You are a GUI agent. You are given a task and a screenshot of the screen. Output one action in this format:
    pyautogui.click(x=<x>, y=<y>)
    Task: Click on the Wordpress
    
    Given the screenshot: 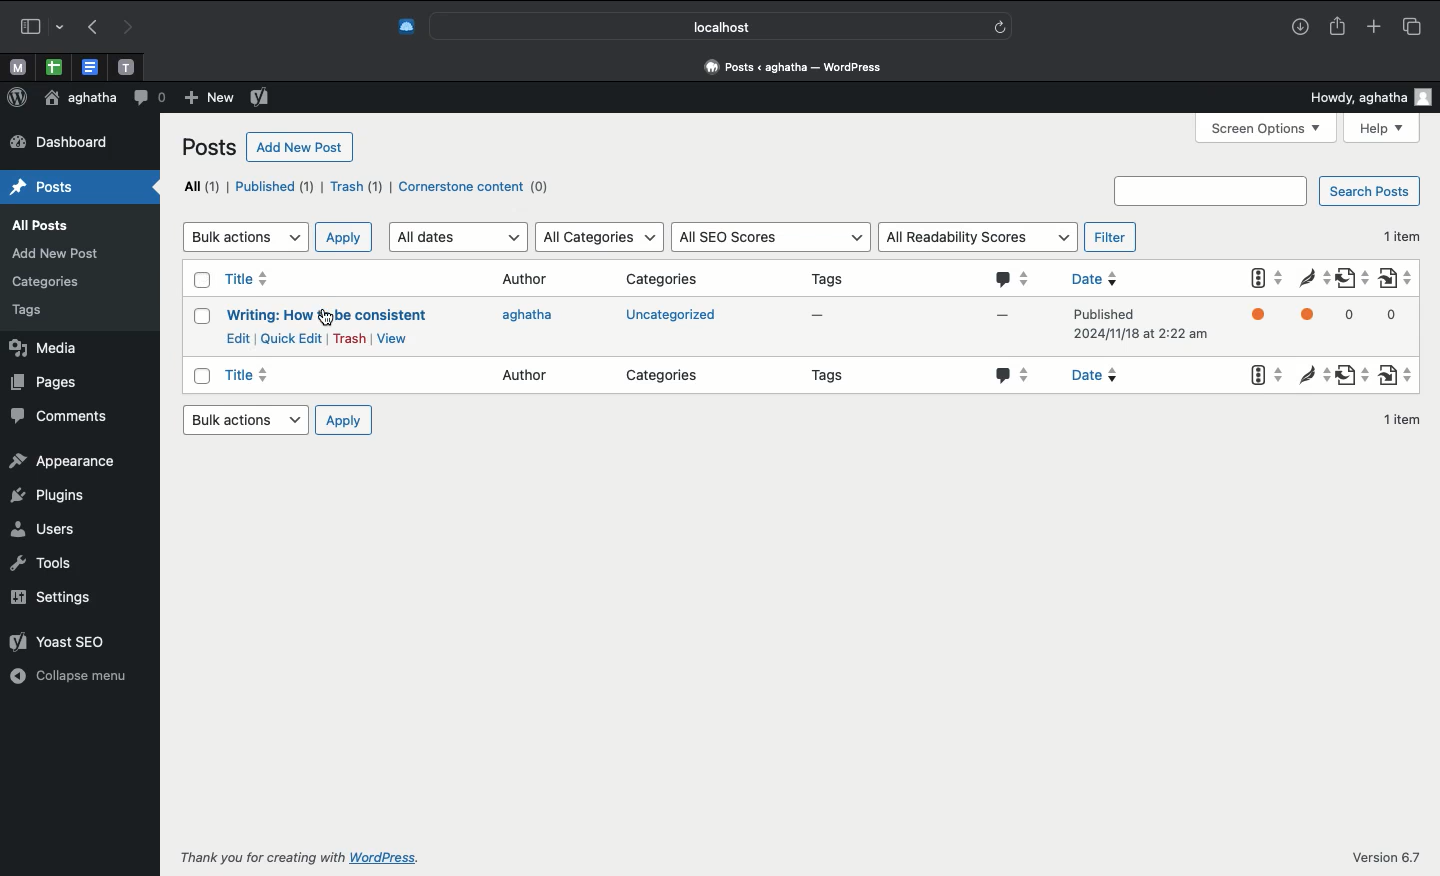 What is the action you would take?
    pyautogui.click(x=17, y=97)
    